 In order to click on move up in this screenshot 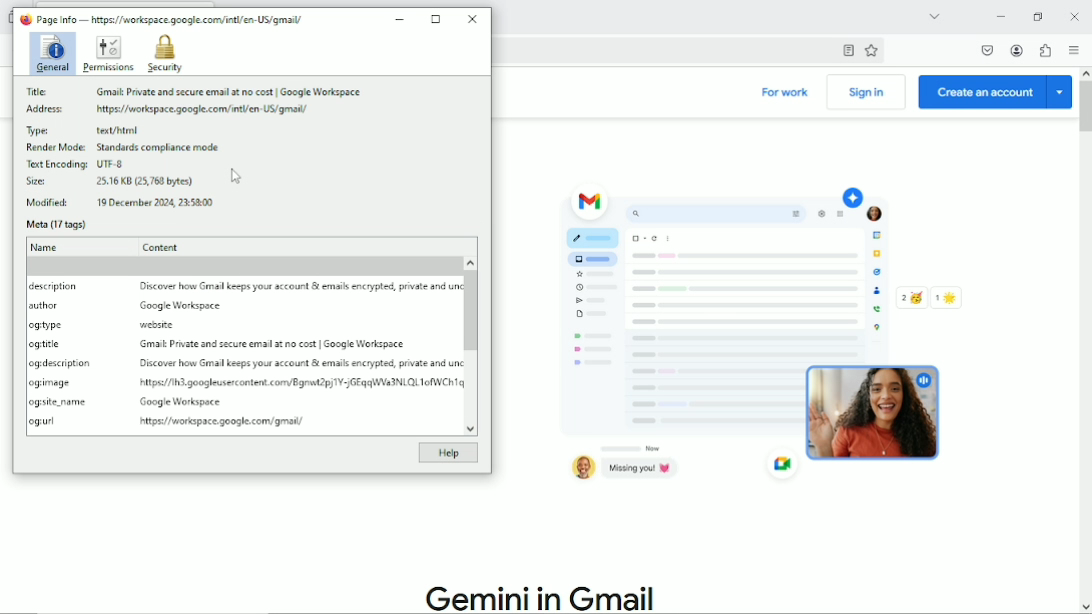, I will do `click(1085, 73)`.